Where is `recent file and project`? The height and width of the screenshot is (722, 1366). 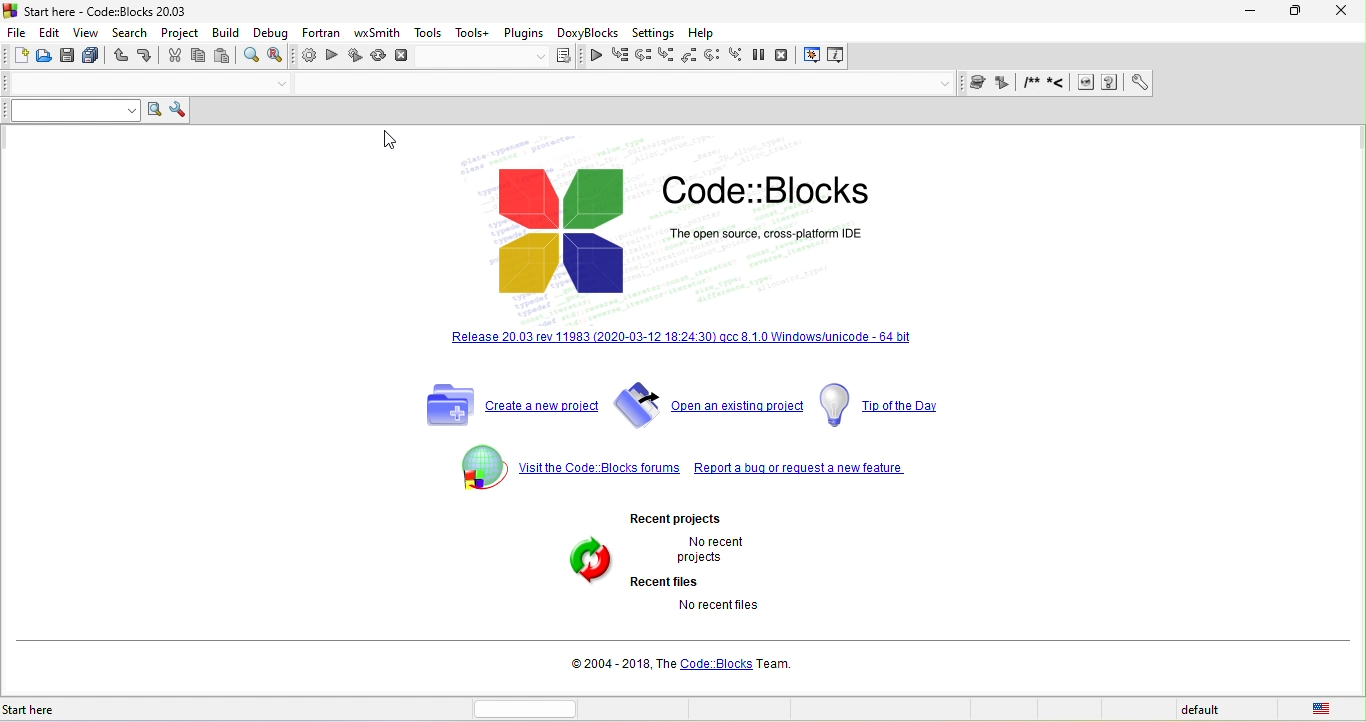 recent file and project is located at coordinates (584, 562).